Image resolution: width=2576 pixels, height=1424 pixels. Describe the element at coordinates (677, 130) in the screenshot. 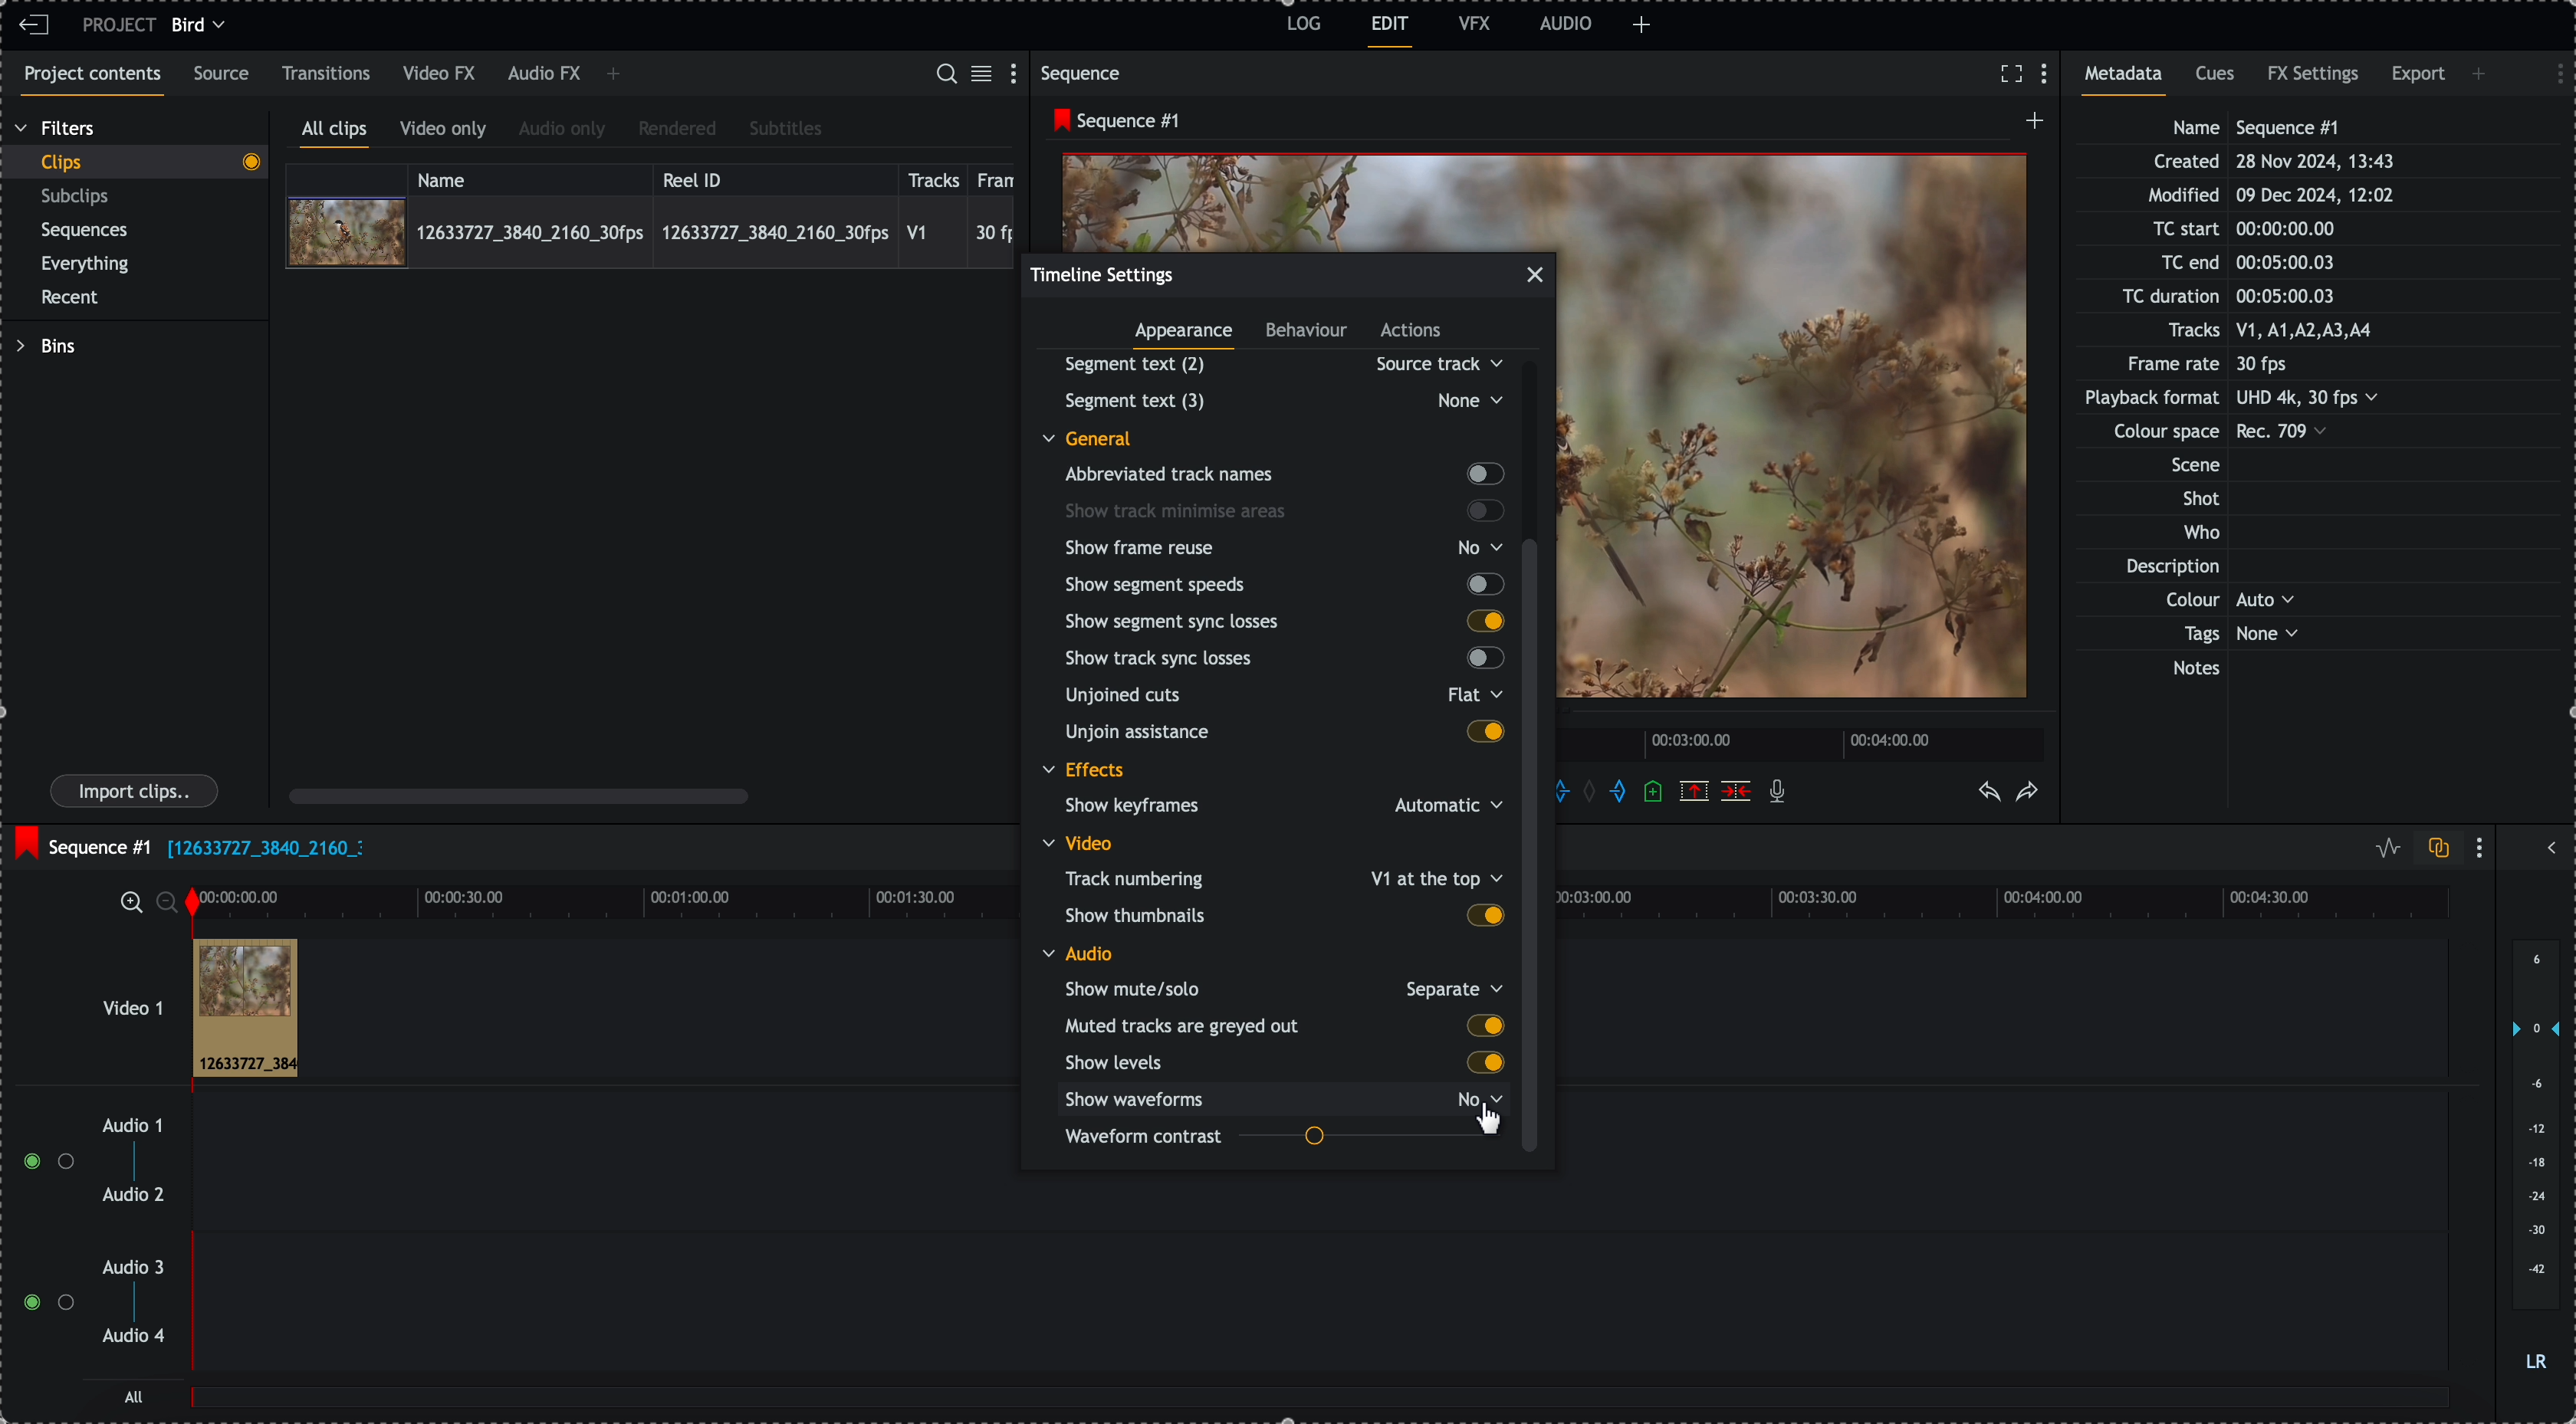

I see `rendered` at that location.